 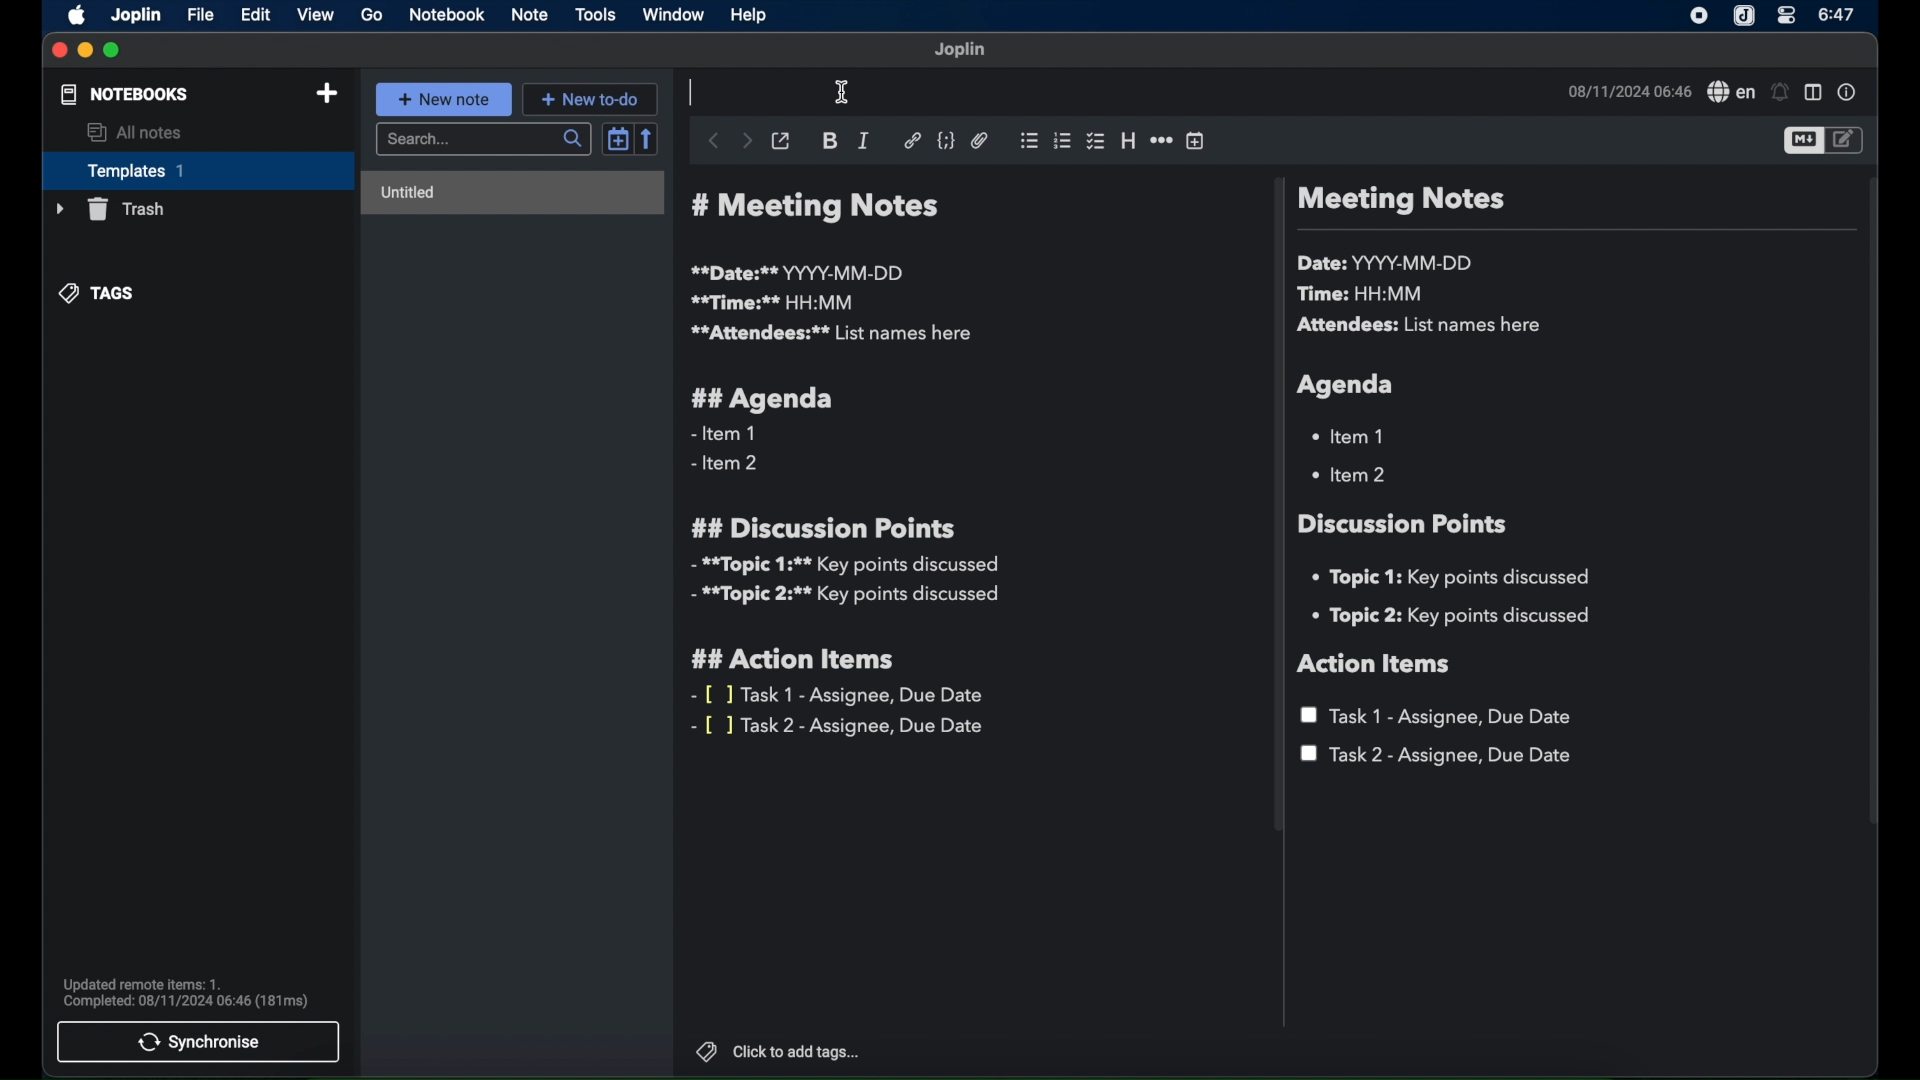 What do you see at coordinates (73, 16) in the screenshot?
I see `apple icon` at bounding box center [73, 16].